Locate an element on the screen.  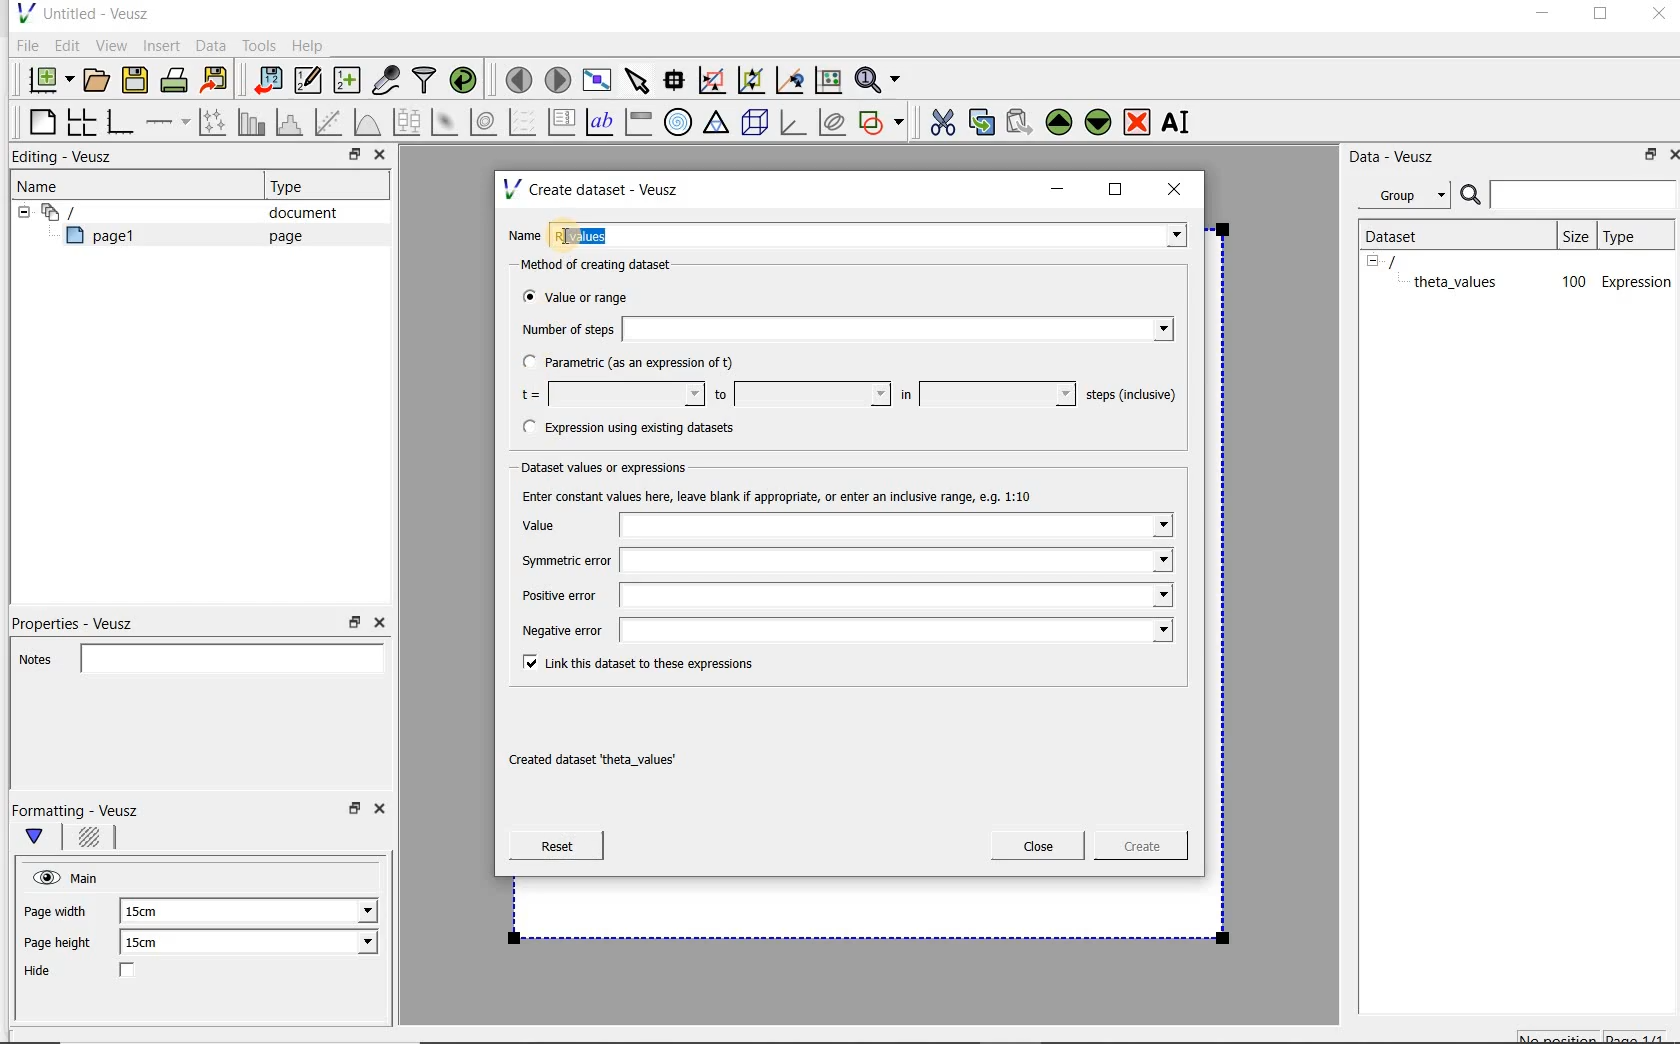
reload linked datasets is located at coordinates (467, 81).